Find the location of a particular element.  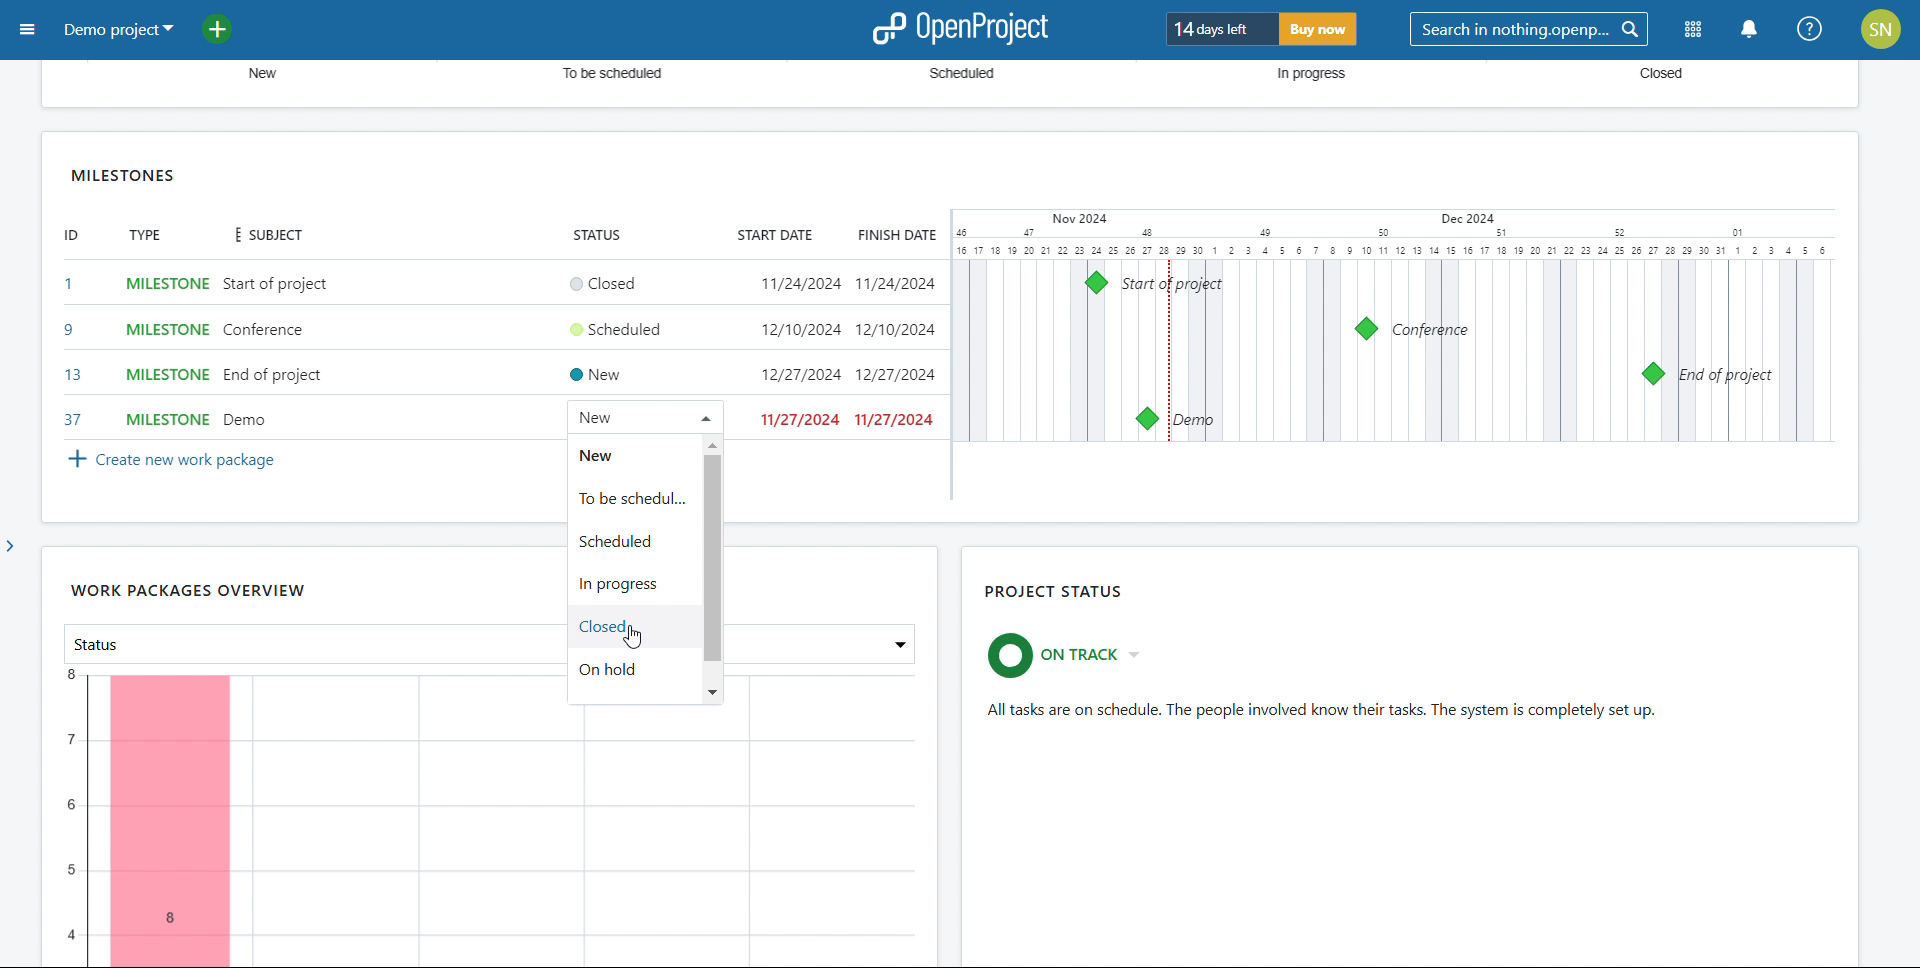

chart is located at coordinates (491, 830).